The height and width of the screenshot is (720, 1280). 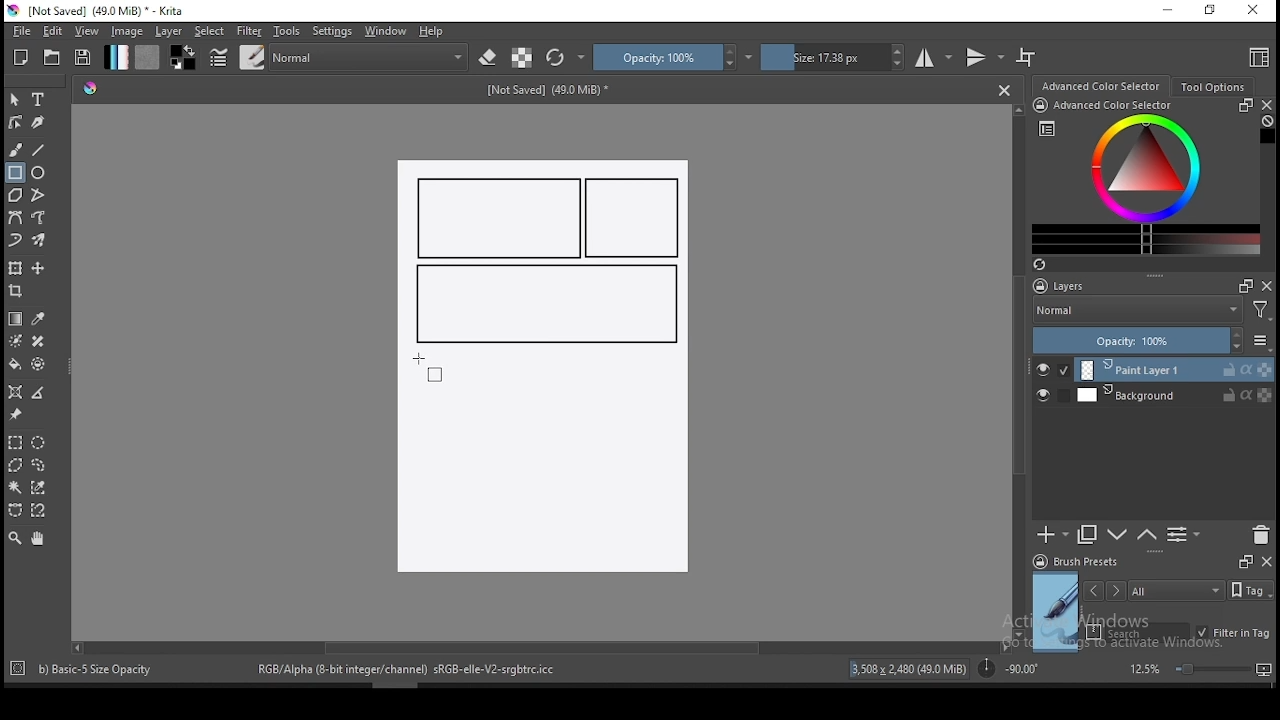 I want to click on elliptical selection tool, so click(x=38, y=443).